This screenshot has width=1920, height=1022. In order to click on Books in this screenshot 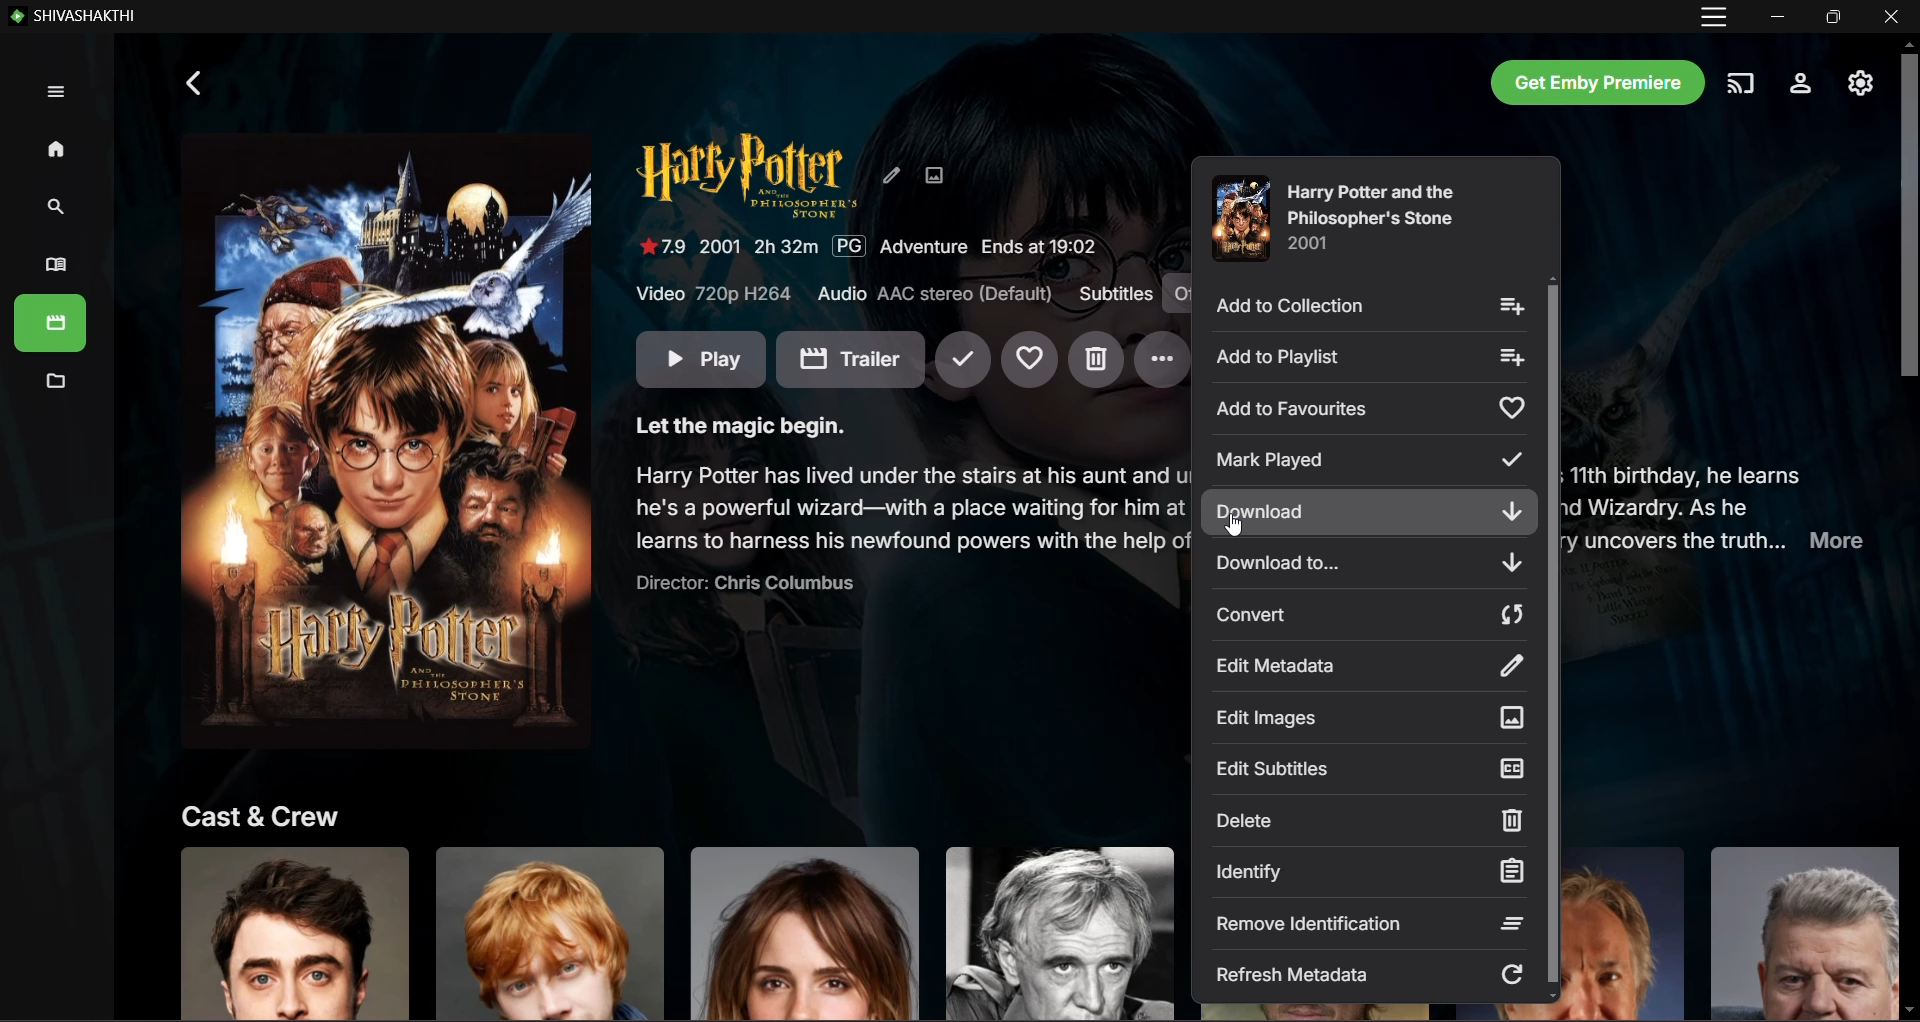, I will do `click(50, 266)`.